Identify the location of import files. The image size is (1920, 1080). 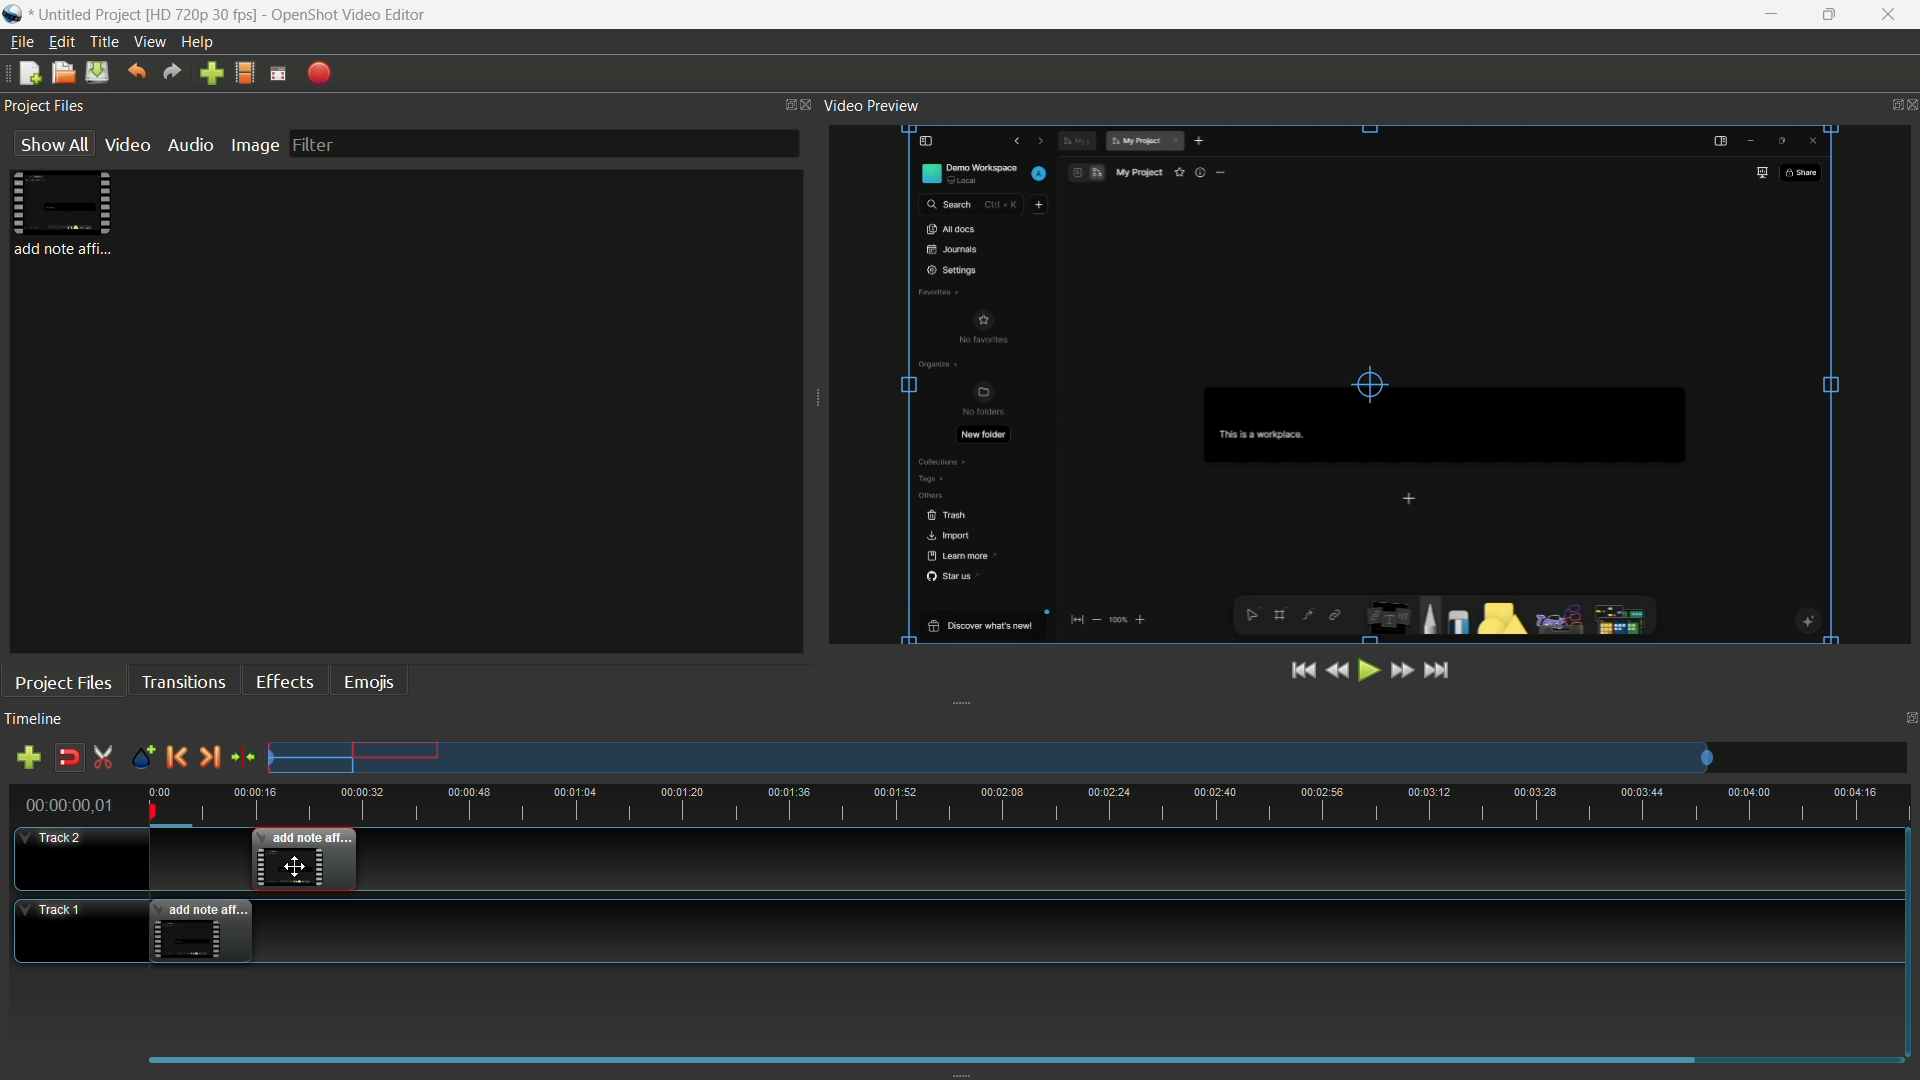
(210, 74).